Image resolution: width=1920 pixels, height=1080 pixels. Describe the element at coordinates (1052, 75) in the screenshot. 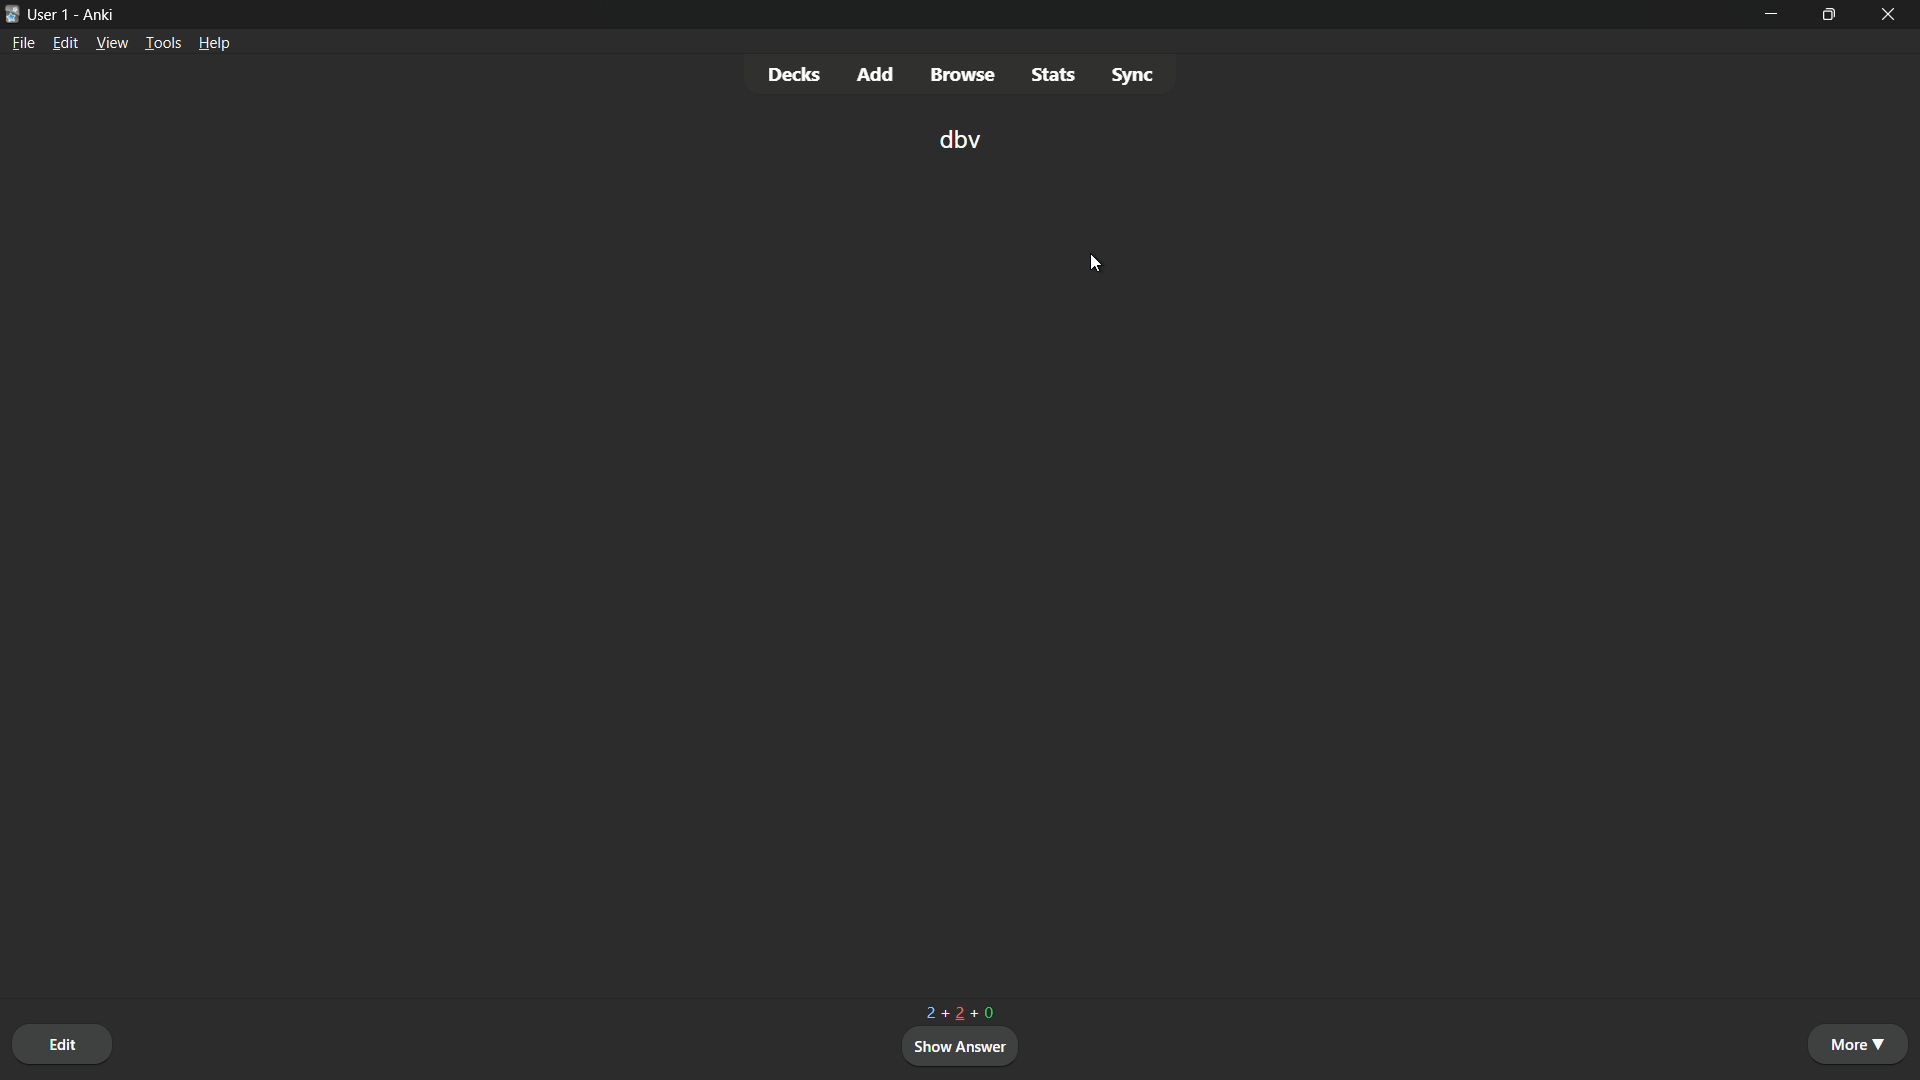

I see `stats` at that location.